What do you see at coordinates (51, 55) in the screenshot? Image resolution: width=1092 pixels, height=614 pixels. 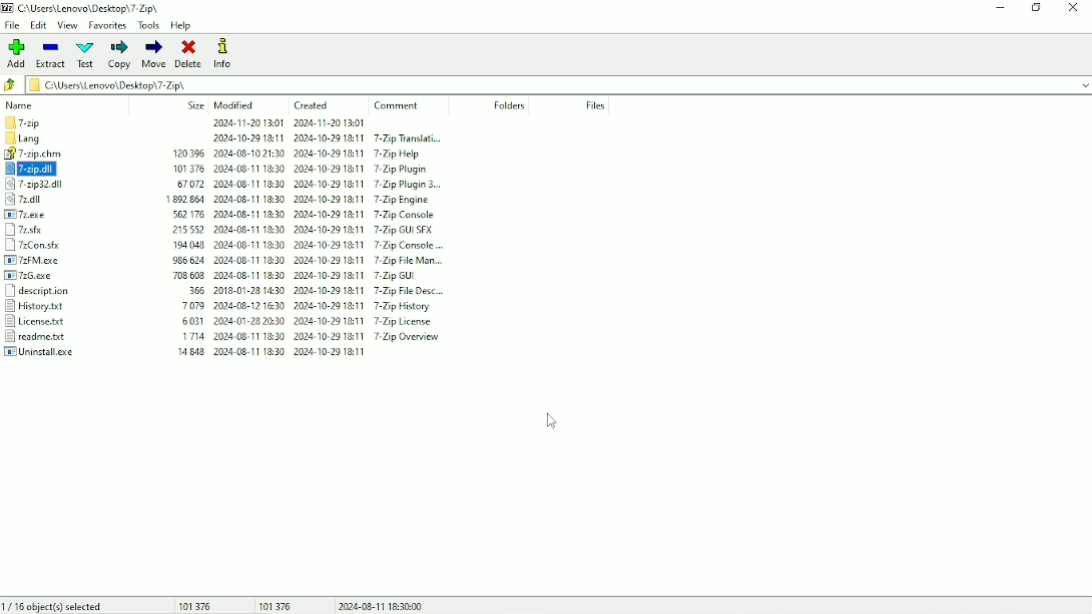 I see `Extract` at bounding box center [51, 55].